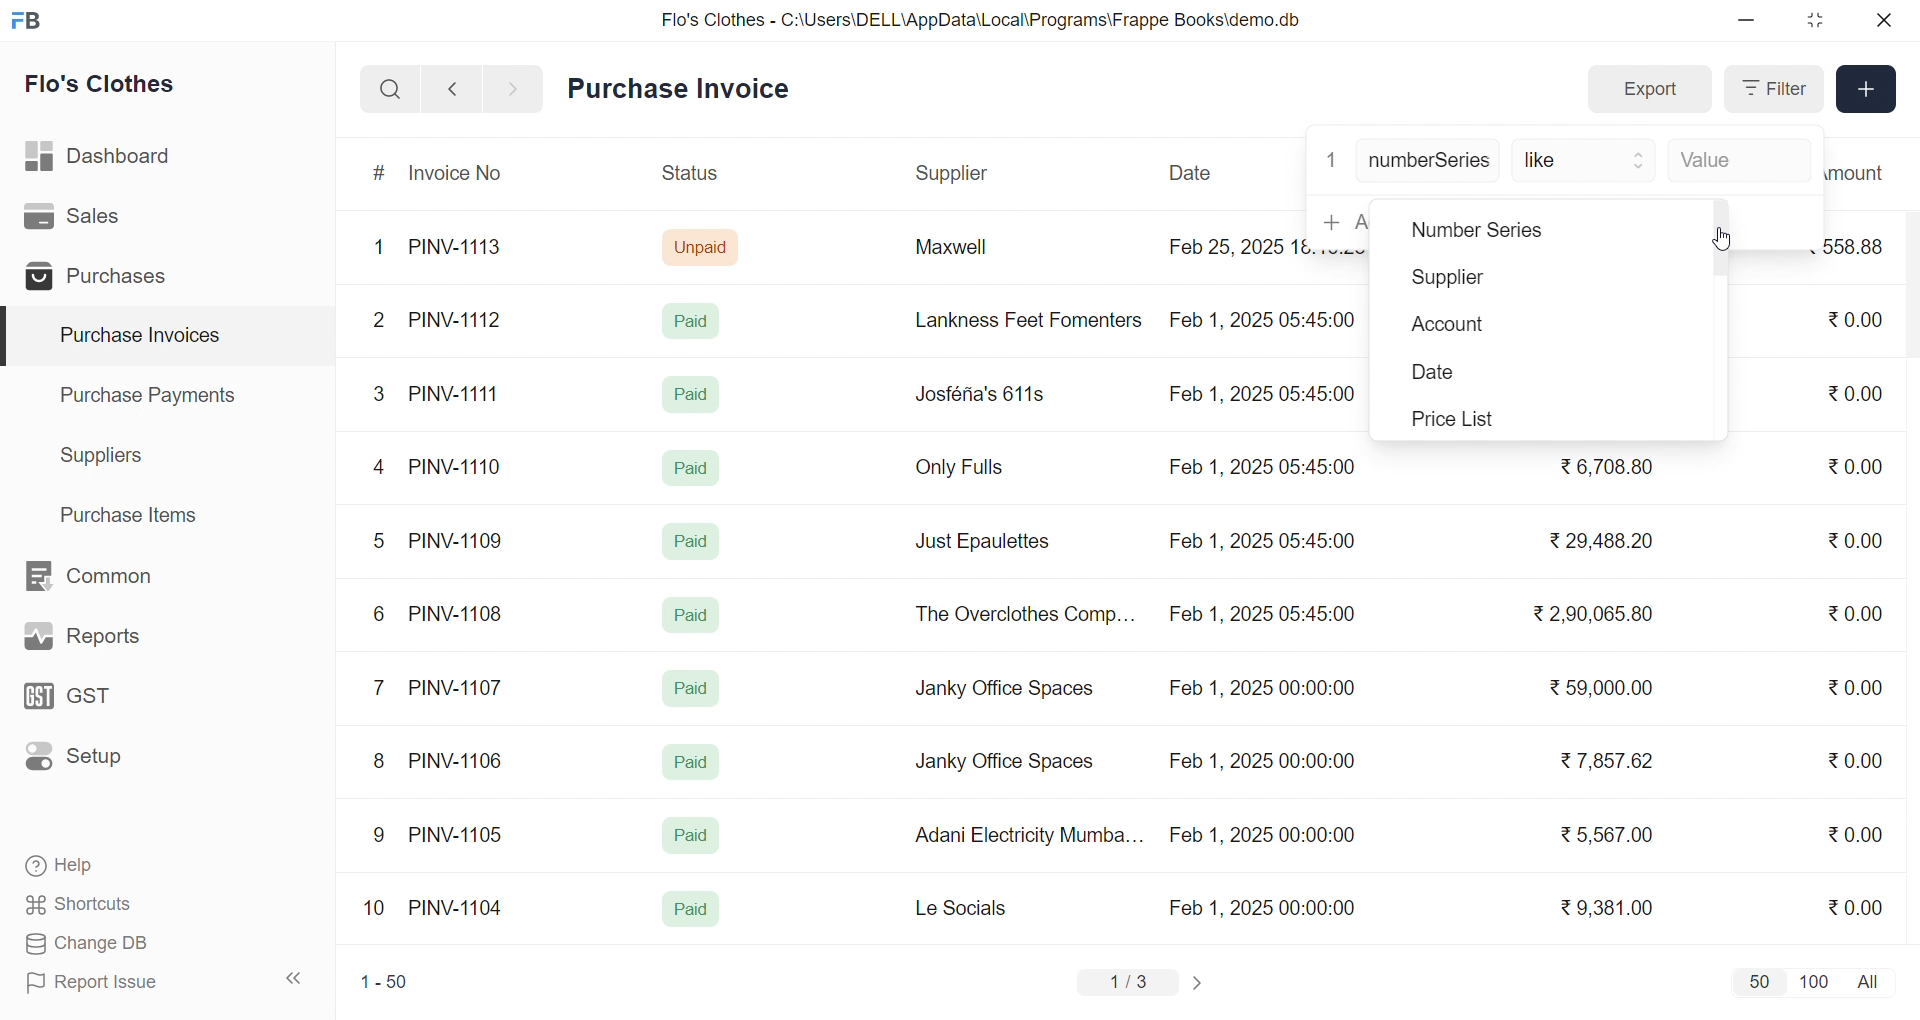 This screenshot has width=1920, height=1020. What do you see at coordinates (990, 542) in the screenshot?
I see `Just Epaulettes` at bounding box center [990, 542].